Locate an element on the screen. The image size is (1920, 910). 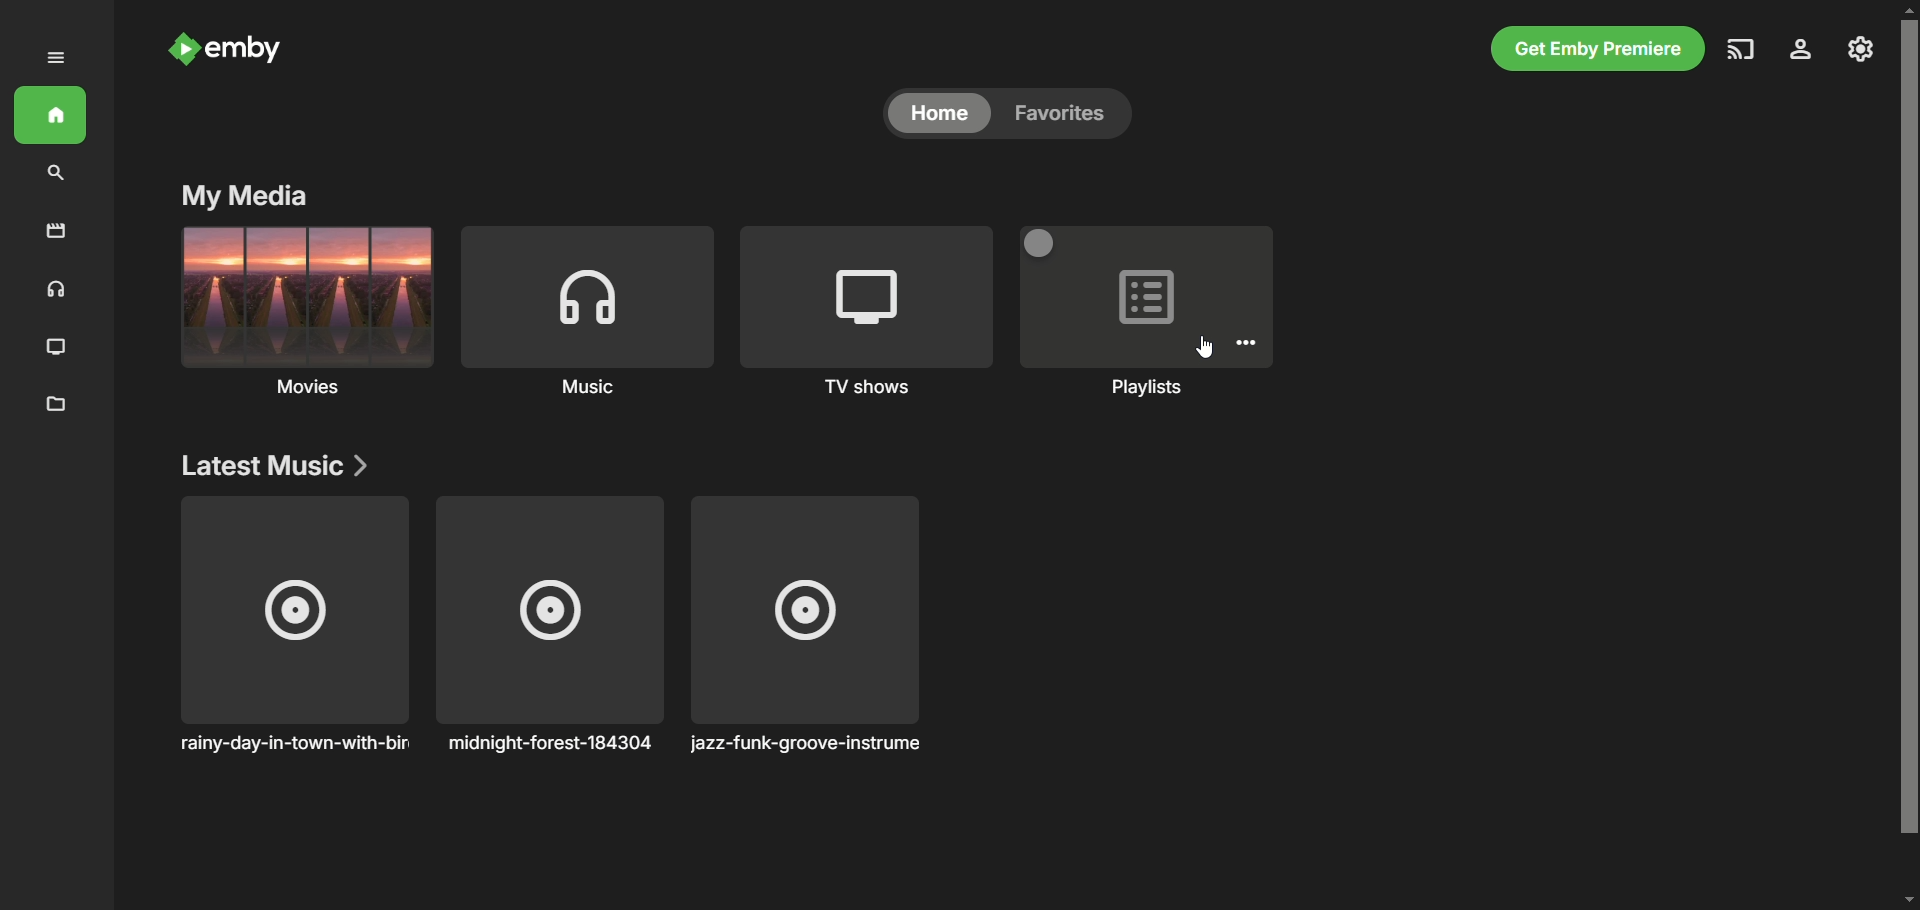
movies is located at coordinates (57, 232).